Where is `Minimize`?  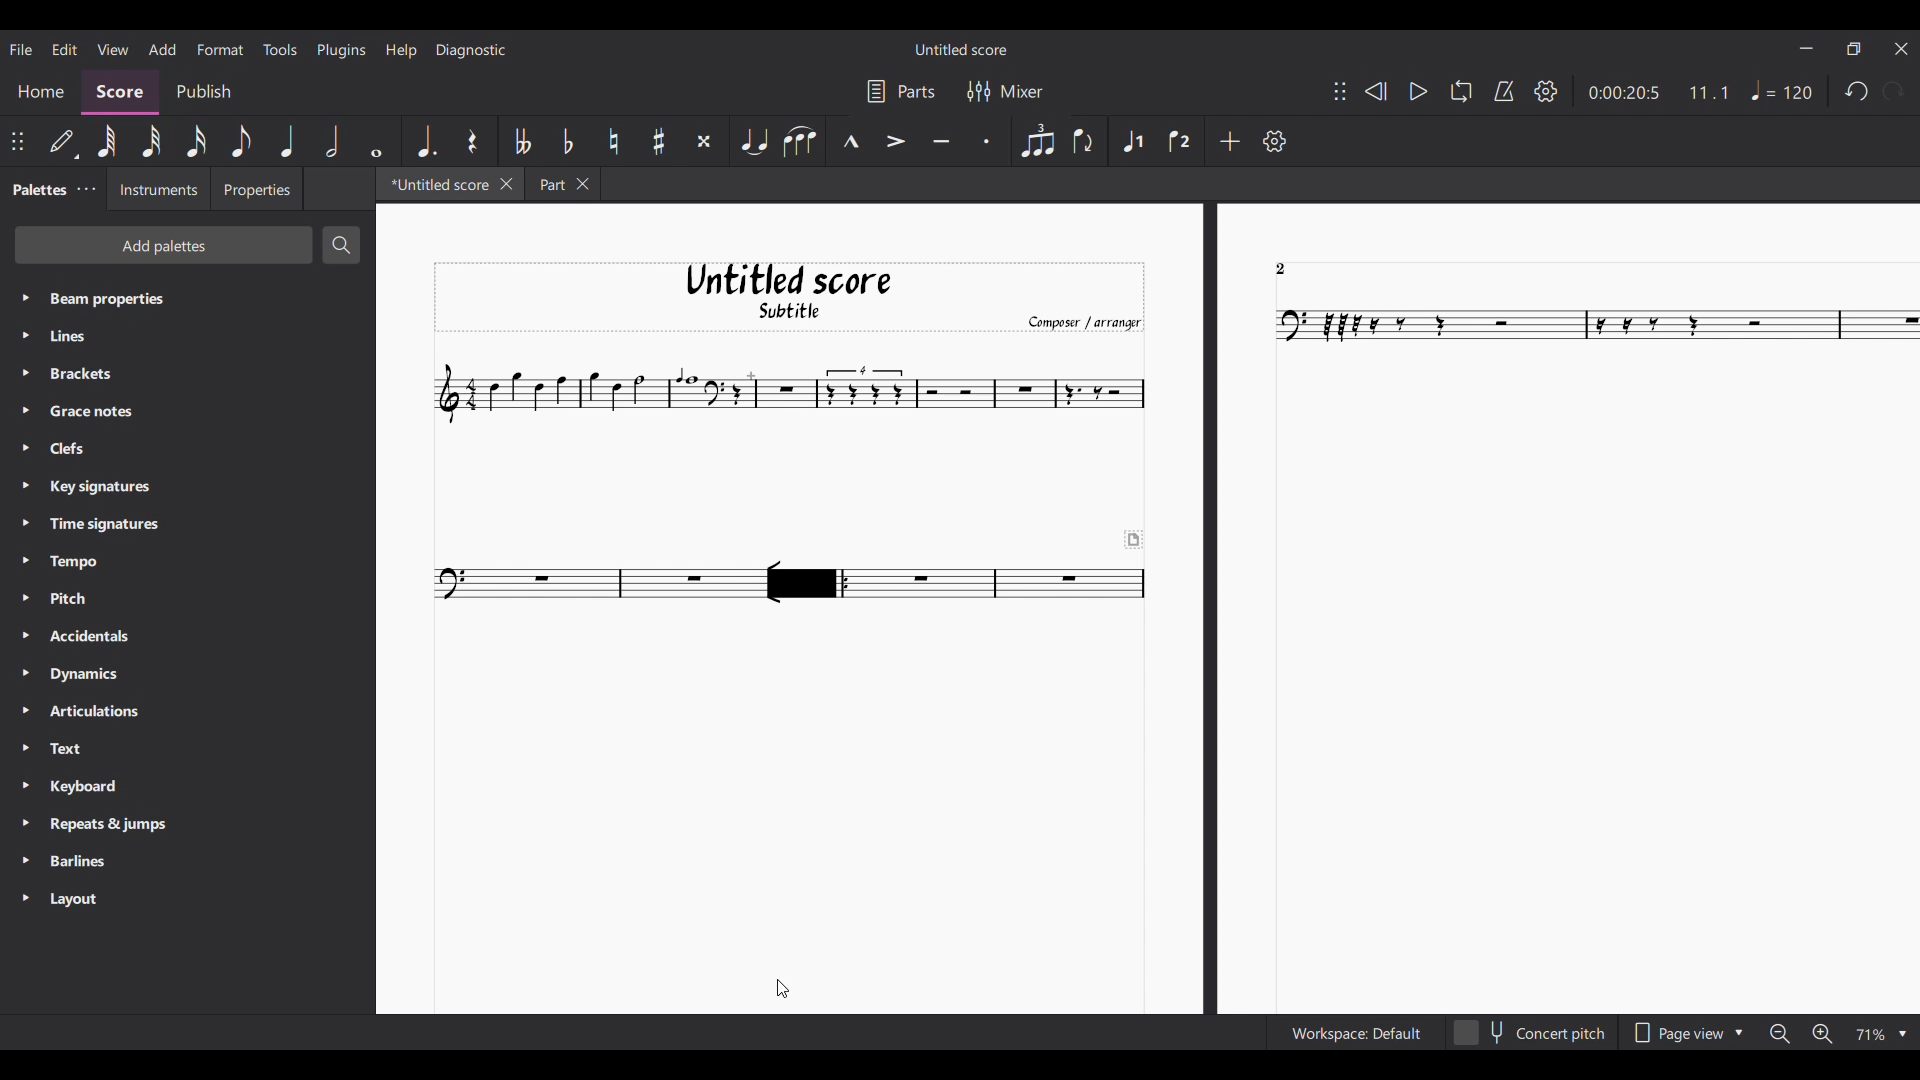
Minimize is located at coordinates (1807, 48).